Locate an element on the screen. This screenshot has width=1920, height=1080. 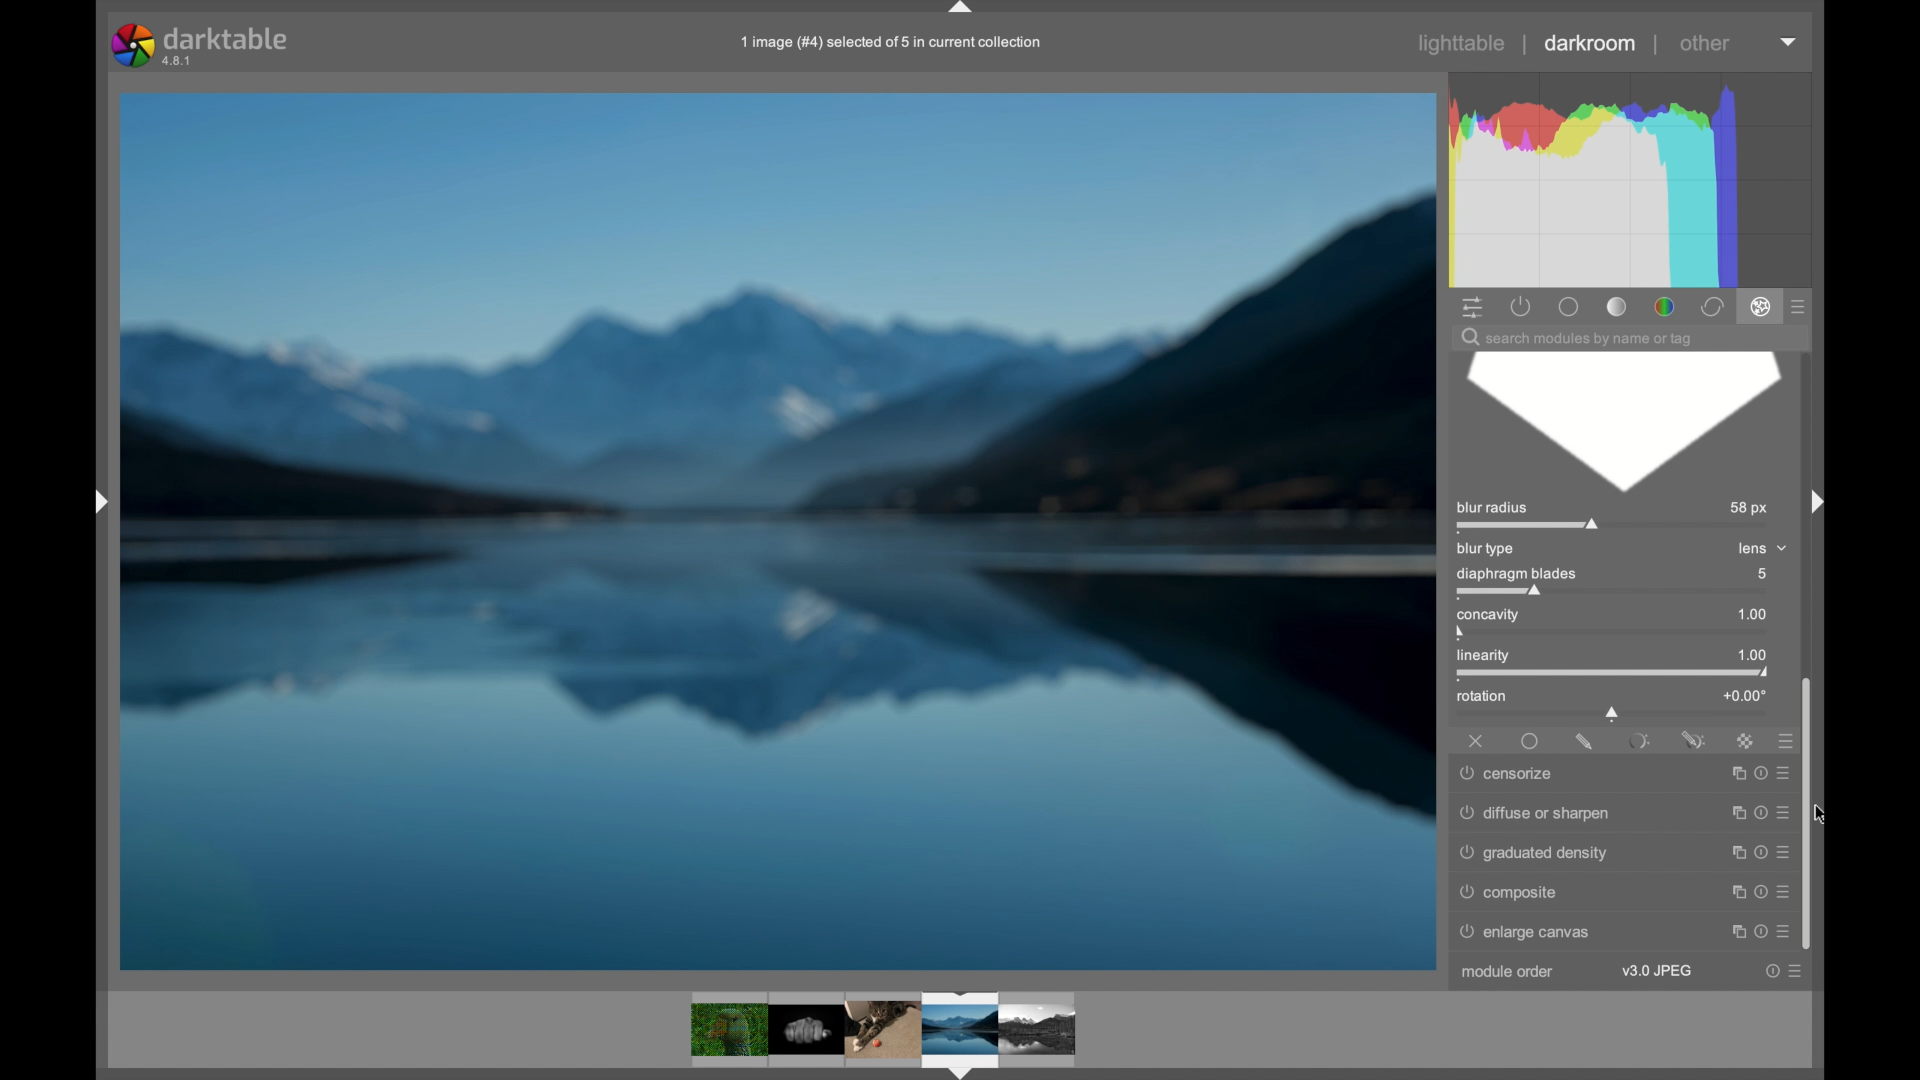
show quick access  panel is located at coordinates (1472, 306).